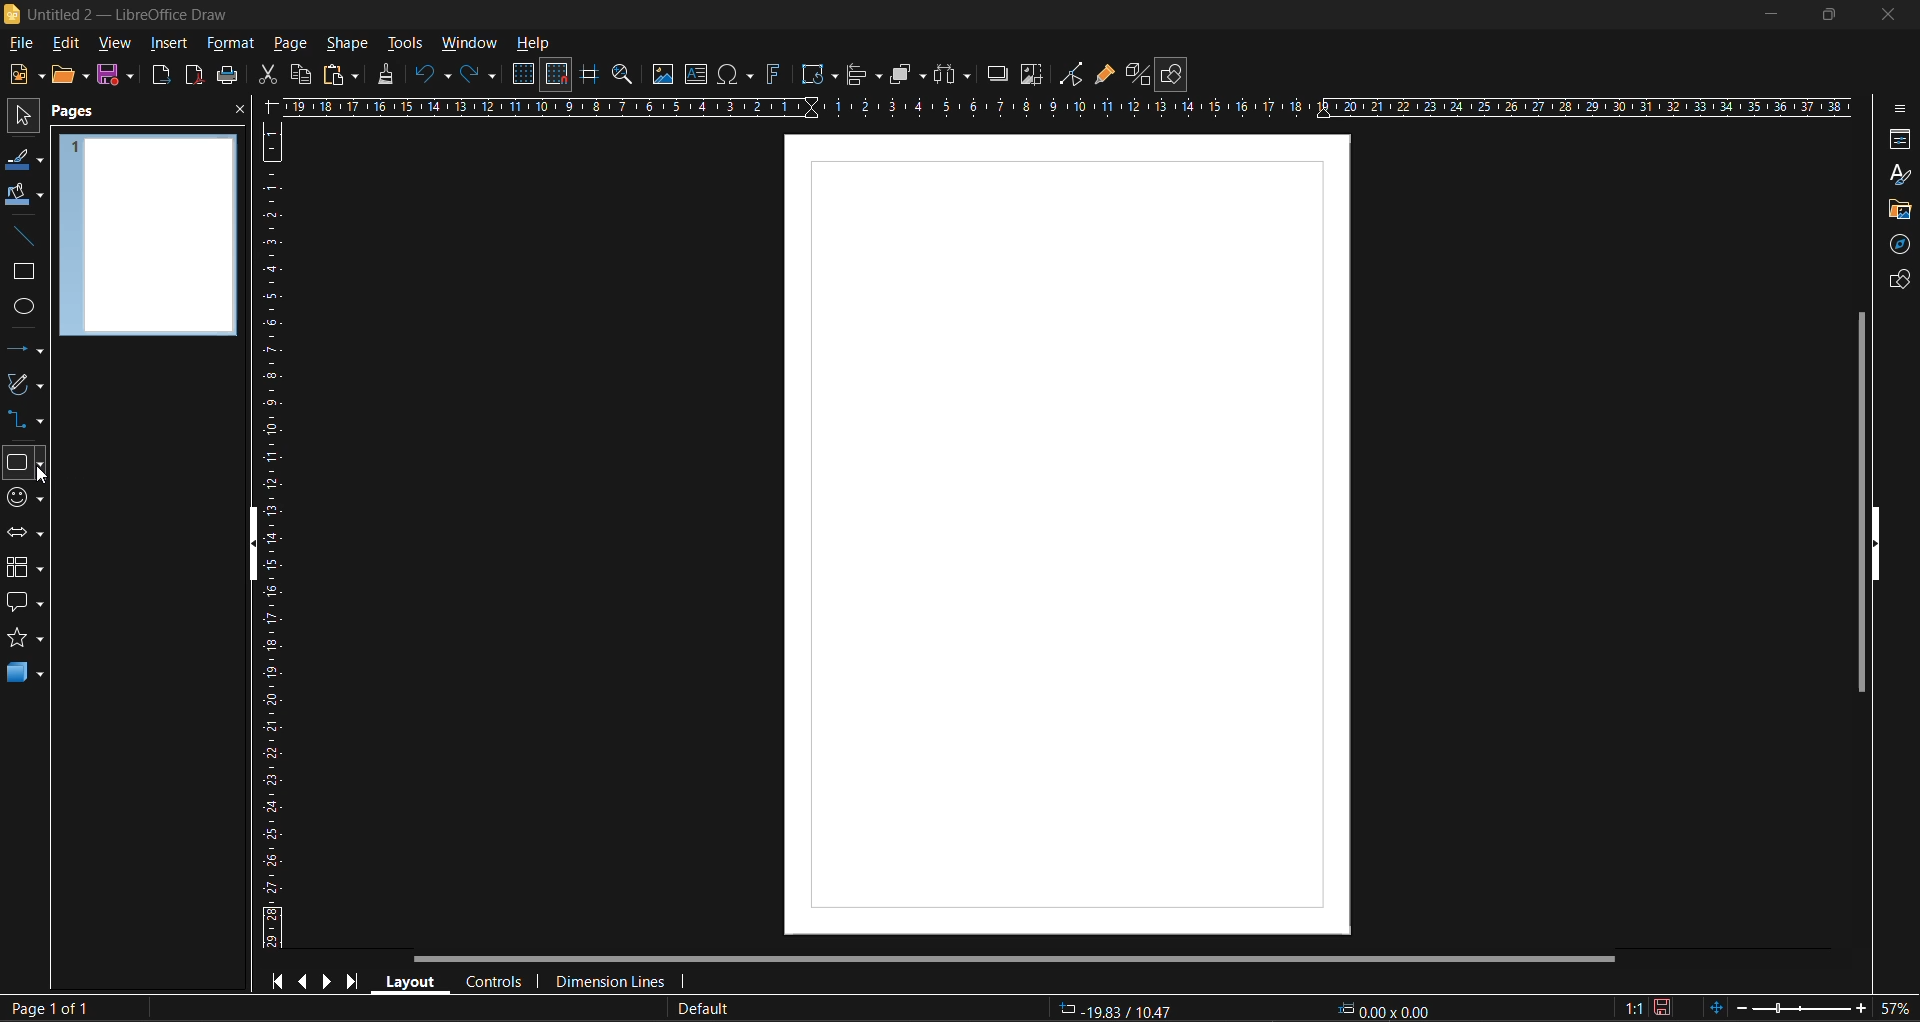 The height and width of the screenshot is (1022, 1920). What do you see at coordinates (1897, 112) in the screenshot?
I see `sidebar` at bounding box center [1897, 112].